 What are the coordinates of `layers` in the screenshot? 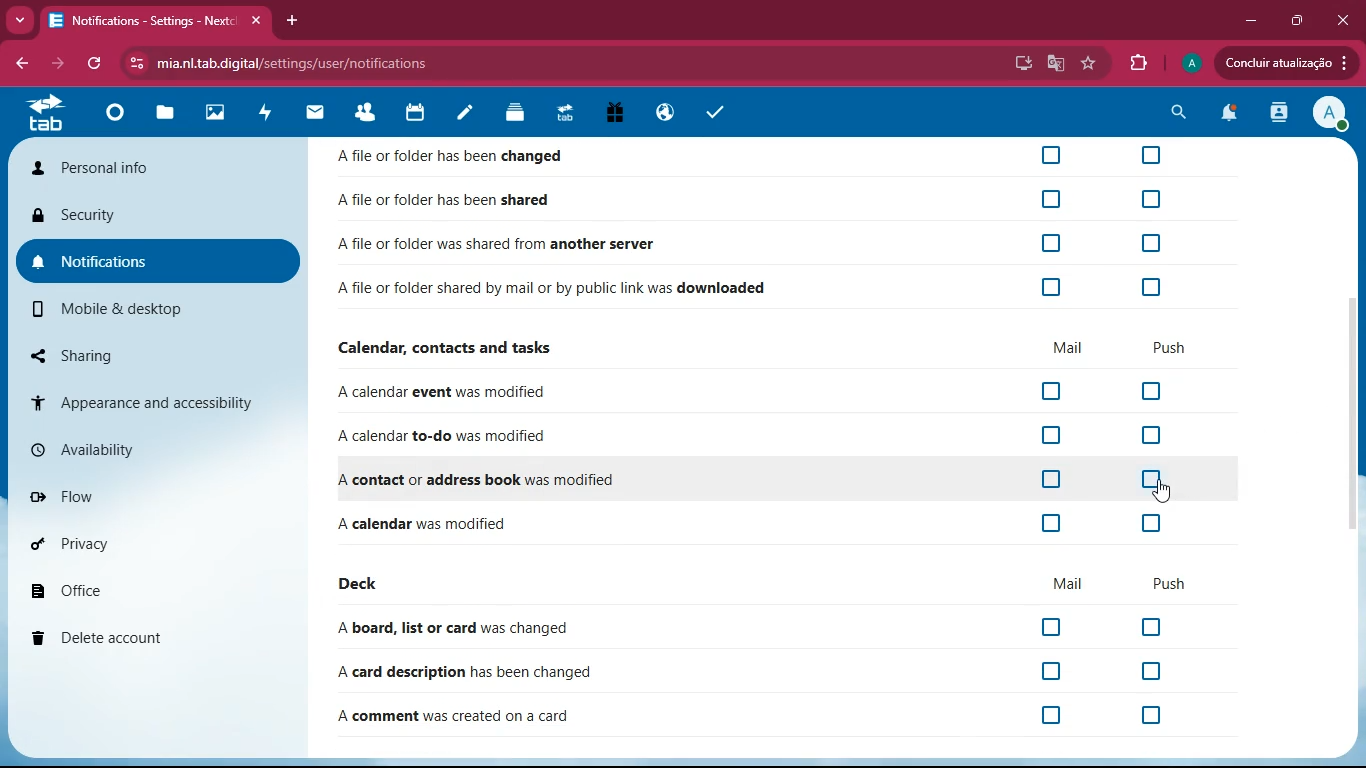 It's located at (519, 113).